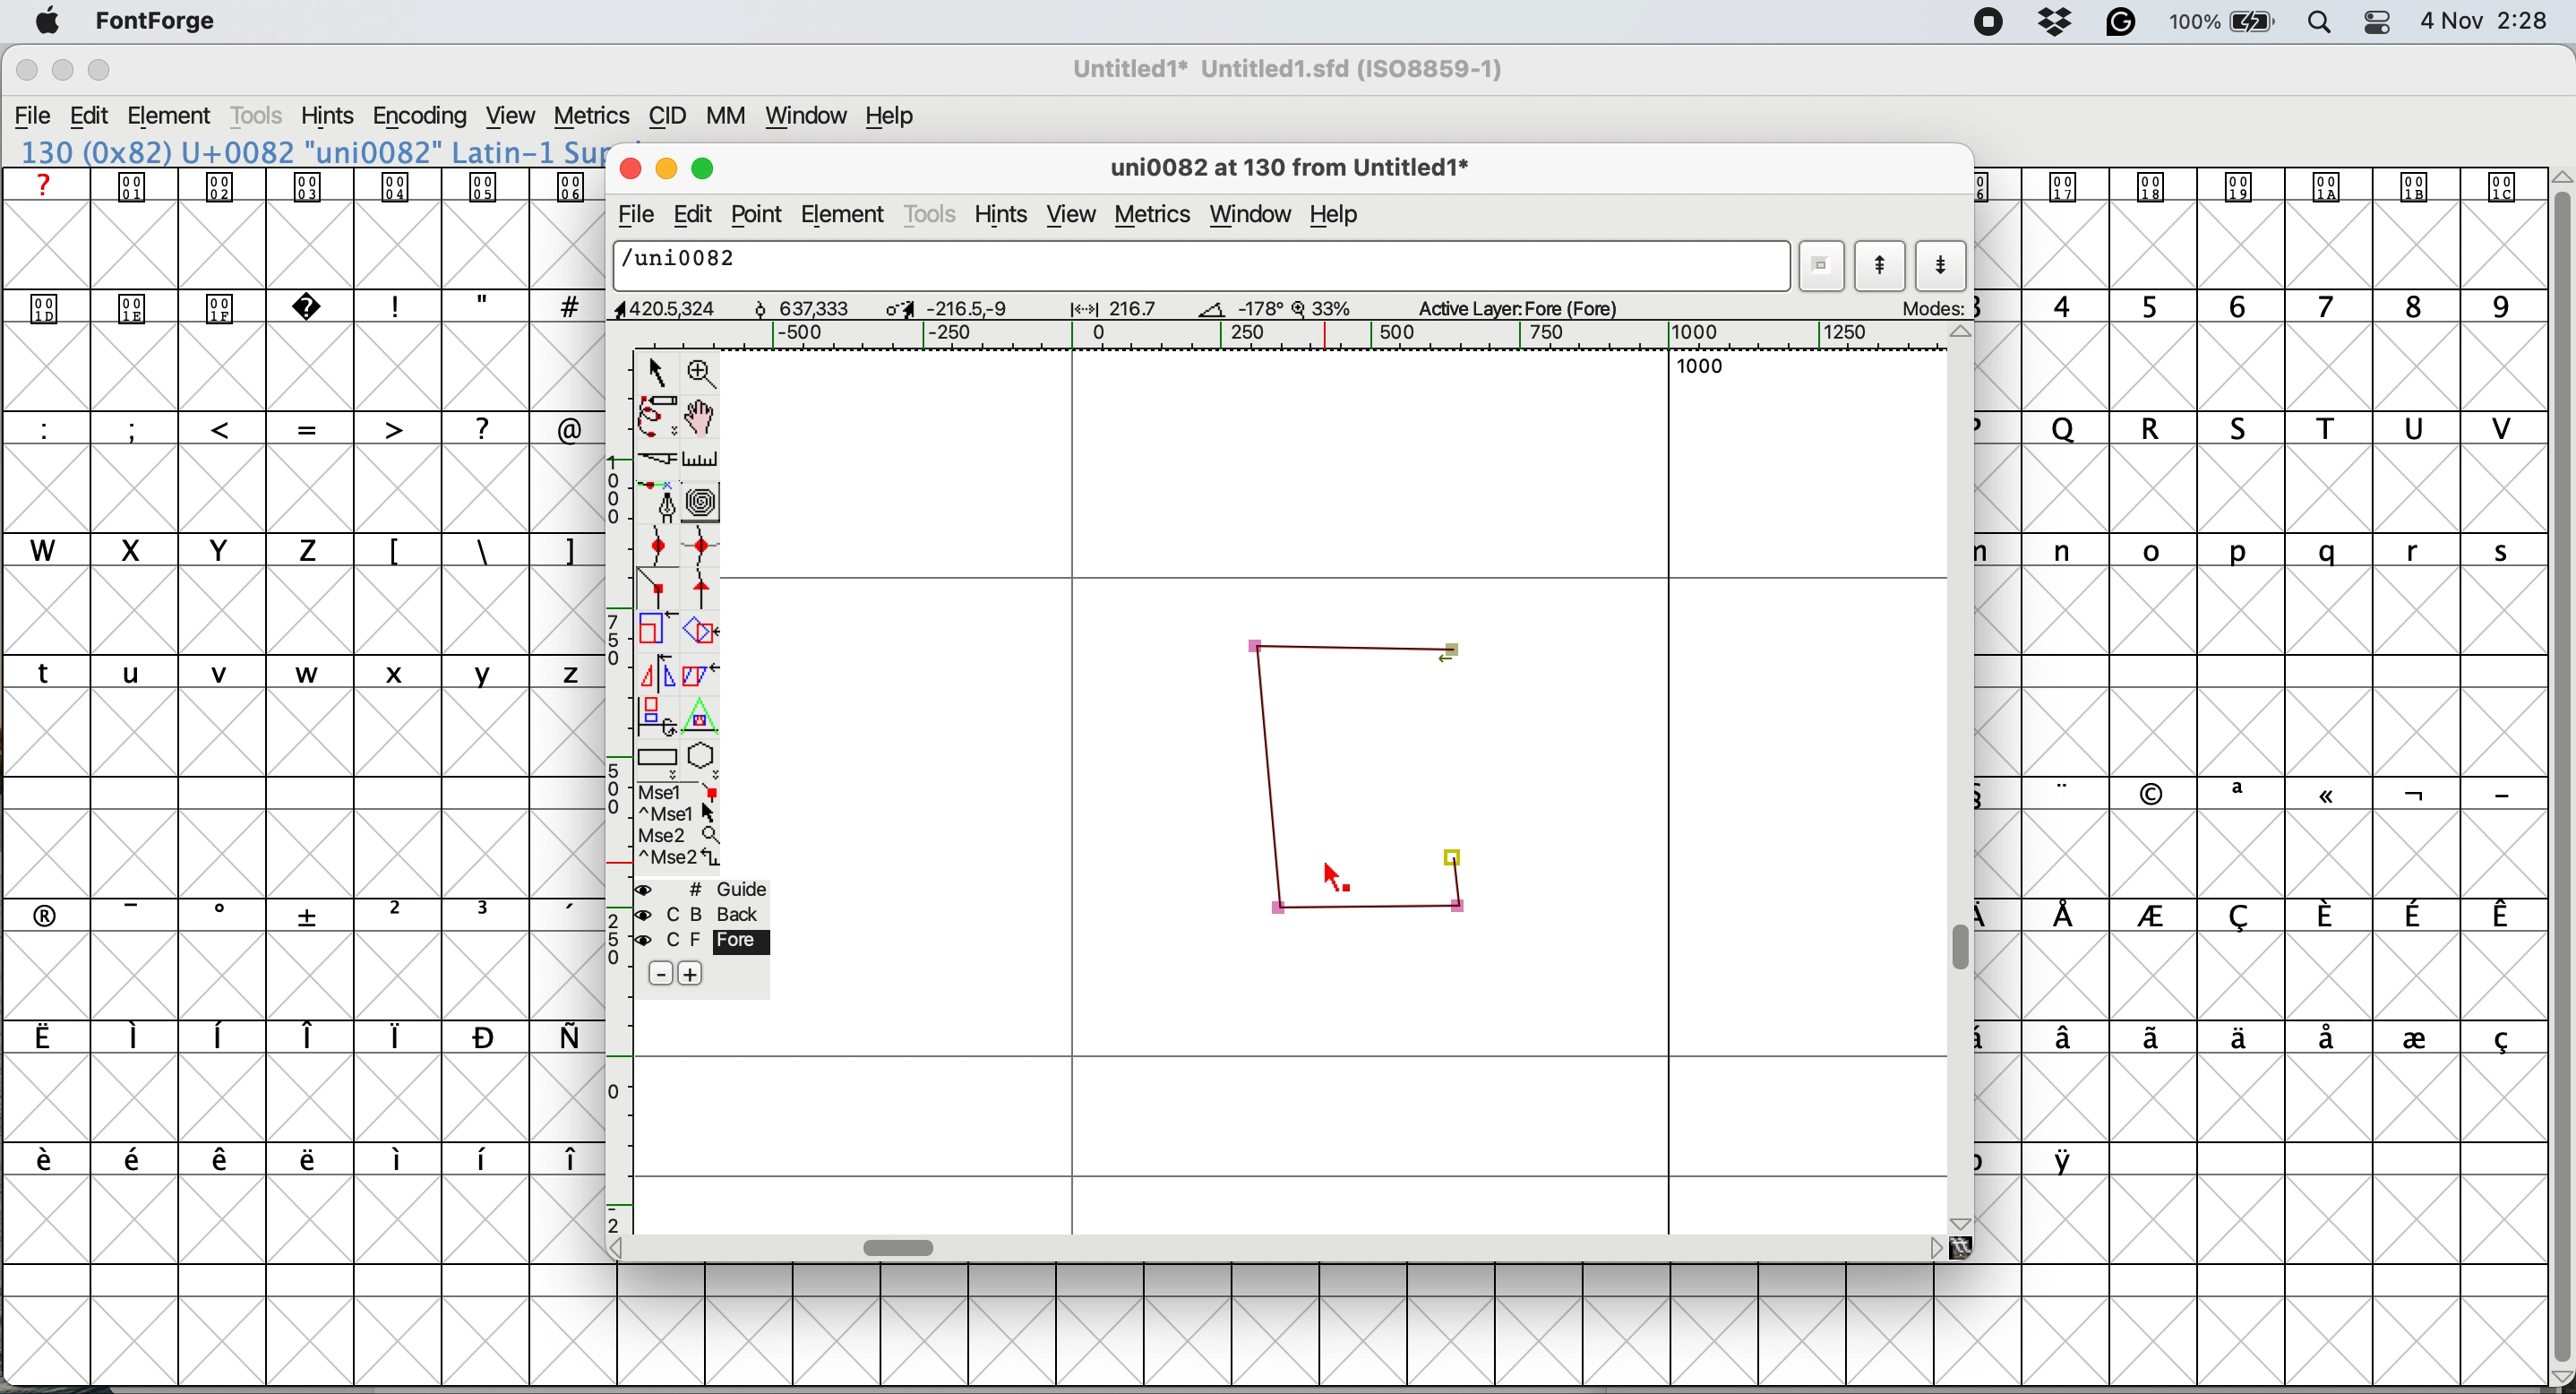 The width and height of the screenshot is (2576, 1394). I want to click on spotlight search, so click(2315, 25).